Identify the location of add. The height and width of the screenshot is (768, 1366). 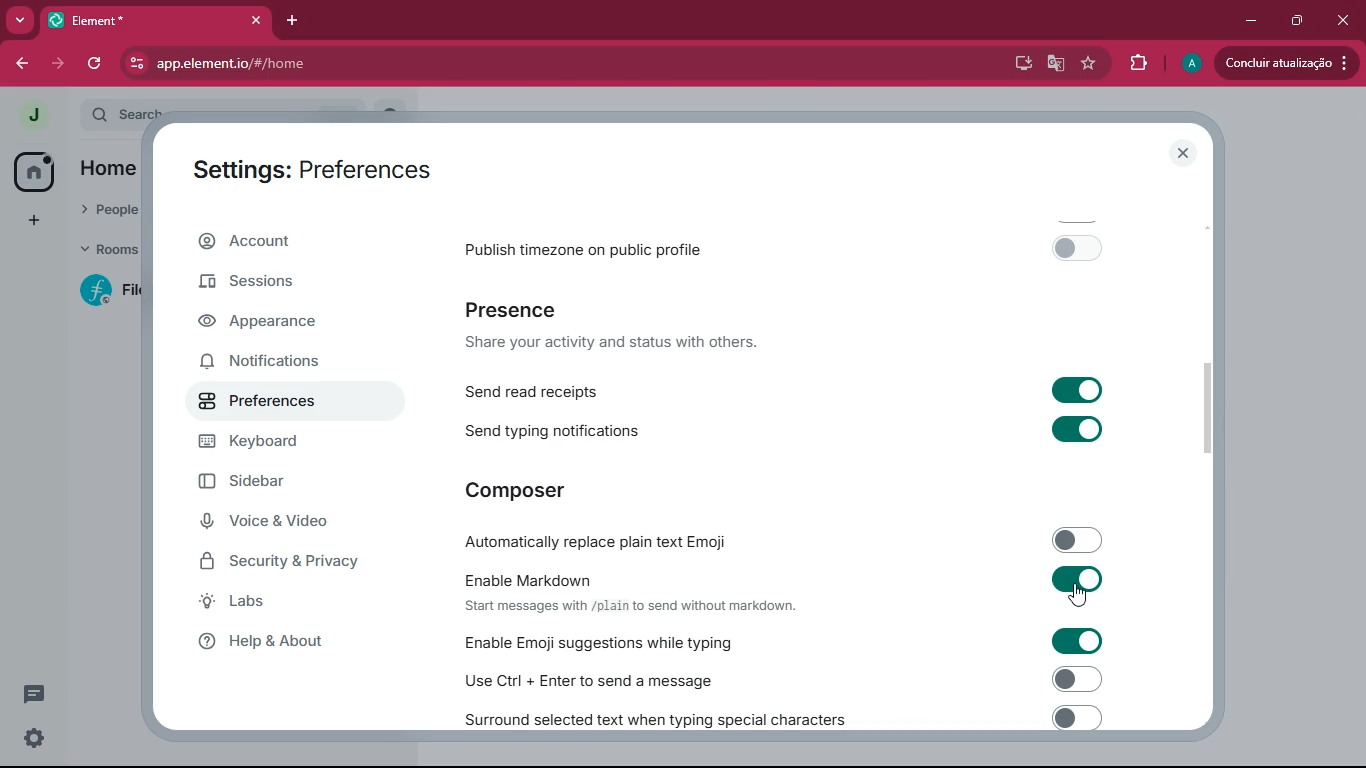
(30, 223).